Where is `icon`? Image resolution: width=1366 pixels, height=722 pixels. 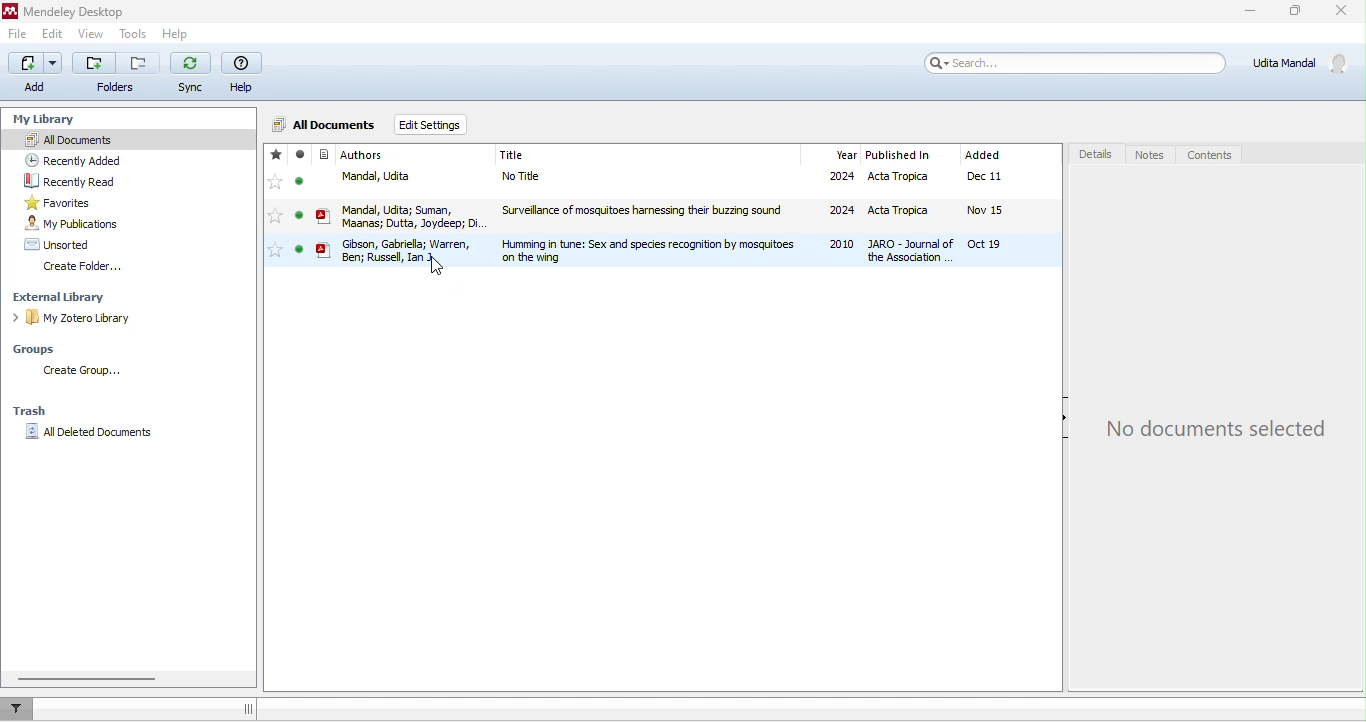
icon is located at coordinates (323, 206).